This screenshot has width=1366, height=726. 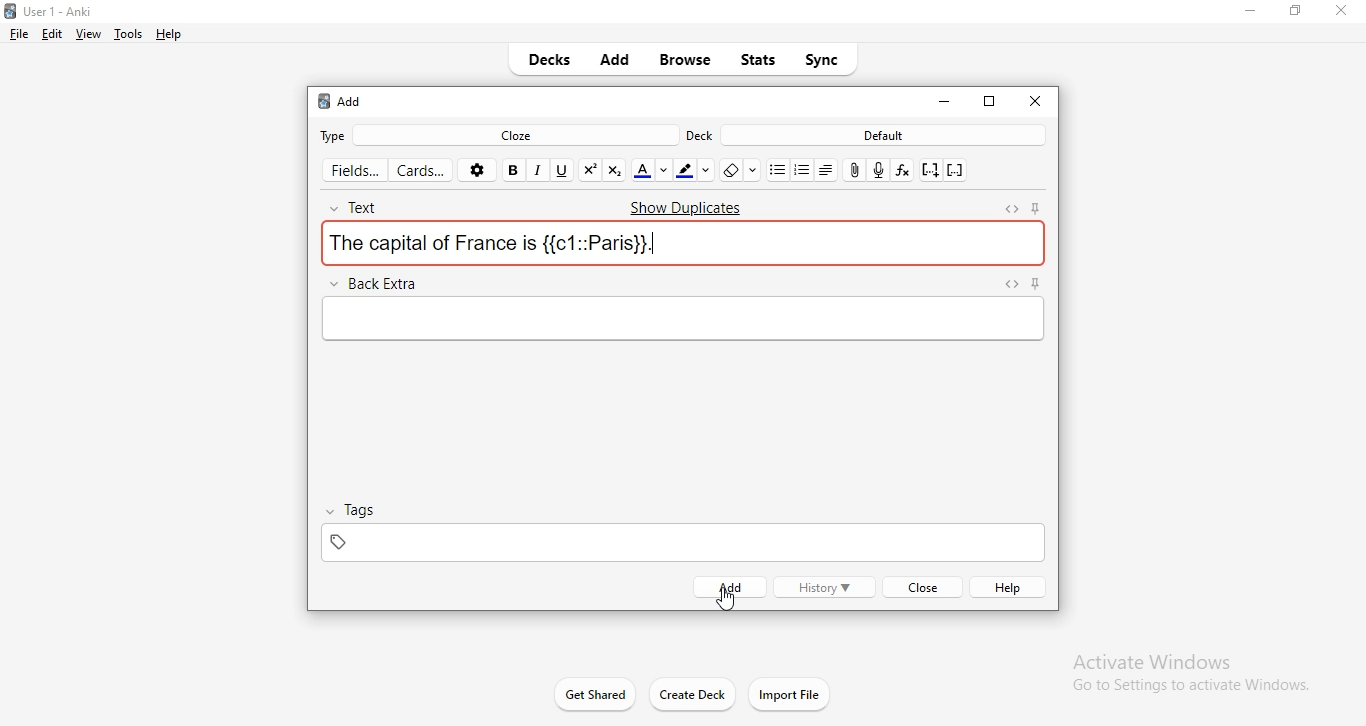 What do you see at coordinates (690, 696) in the screenshot?
I see `create deck` at bounding box center [690, 696].